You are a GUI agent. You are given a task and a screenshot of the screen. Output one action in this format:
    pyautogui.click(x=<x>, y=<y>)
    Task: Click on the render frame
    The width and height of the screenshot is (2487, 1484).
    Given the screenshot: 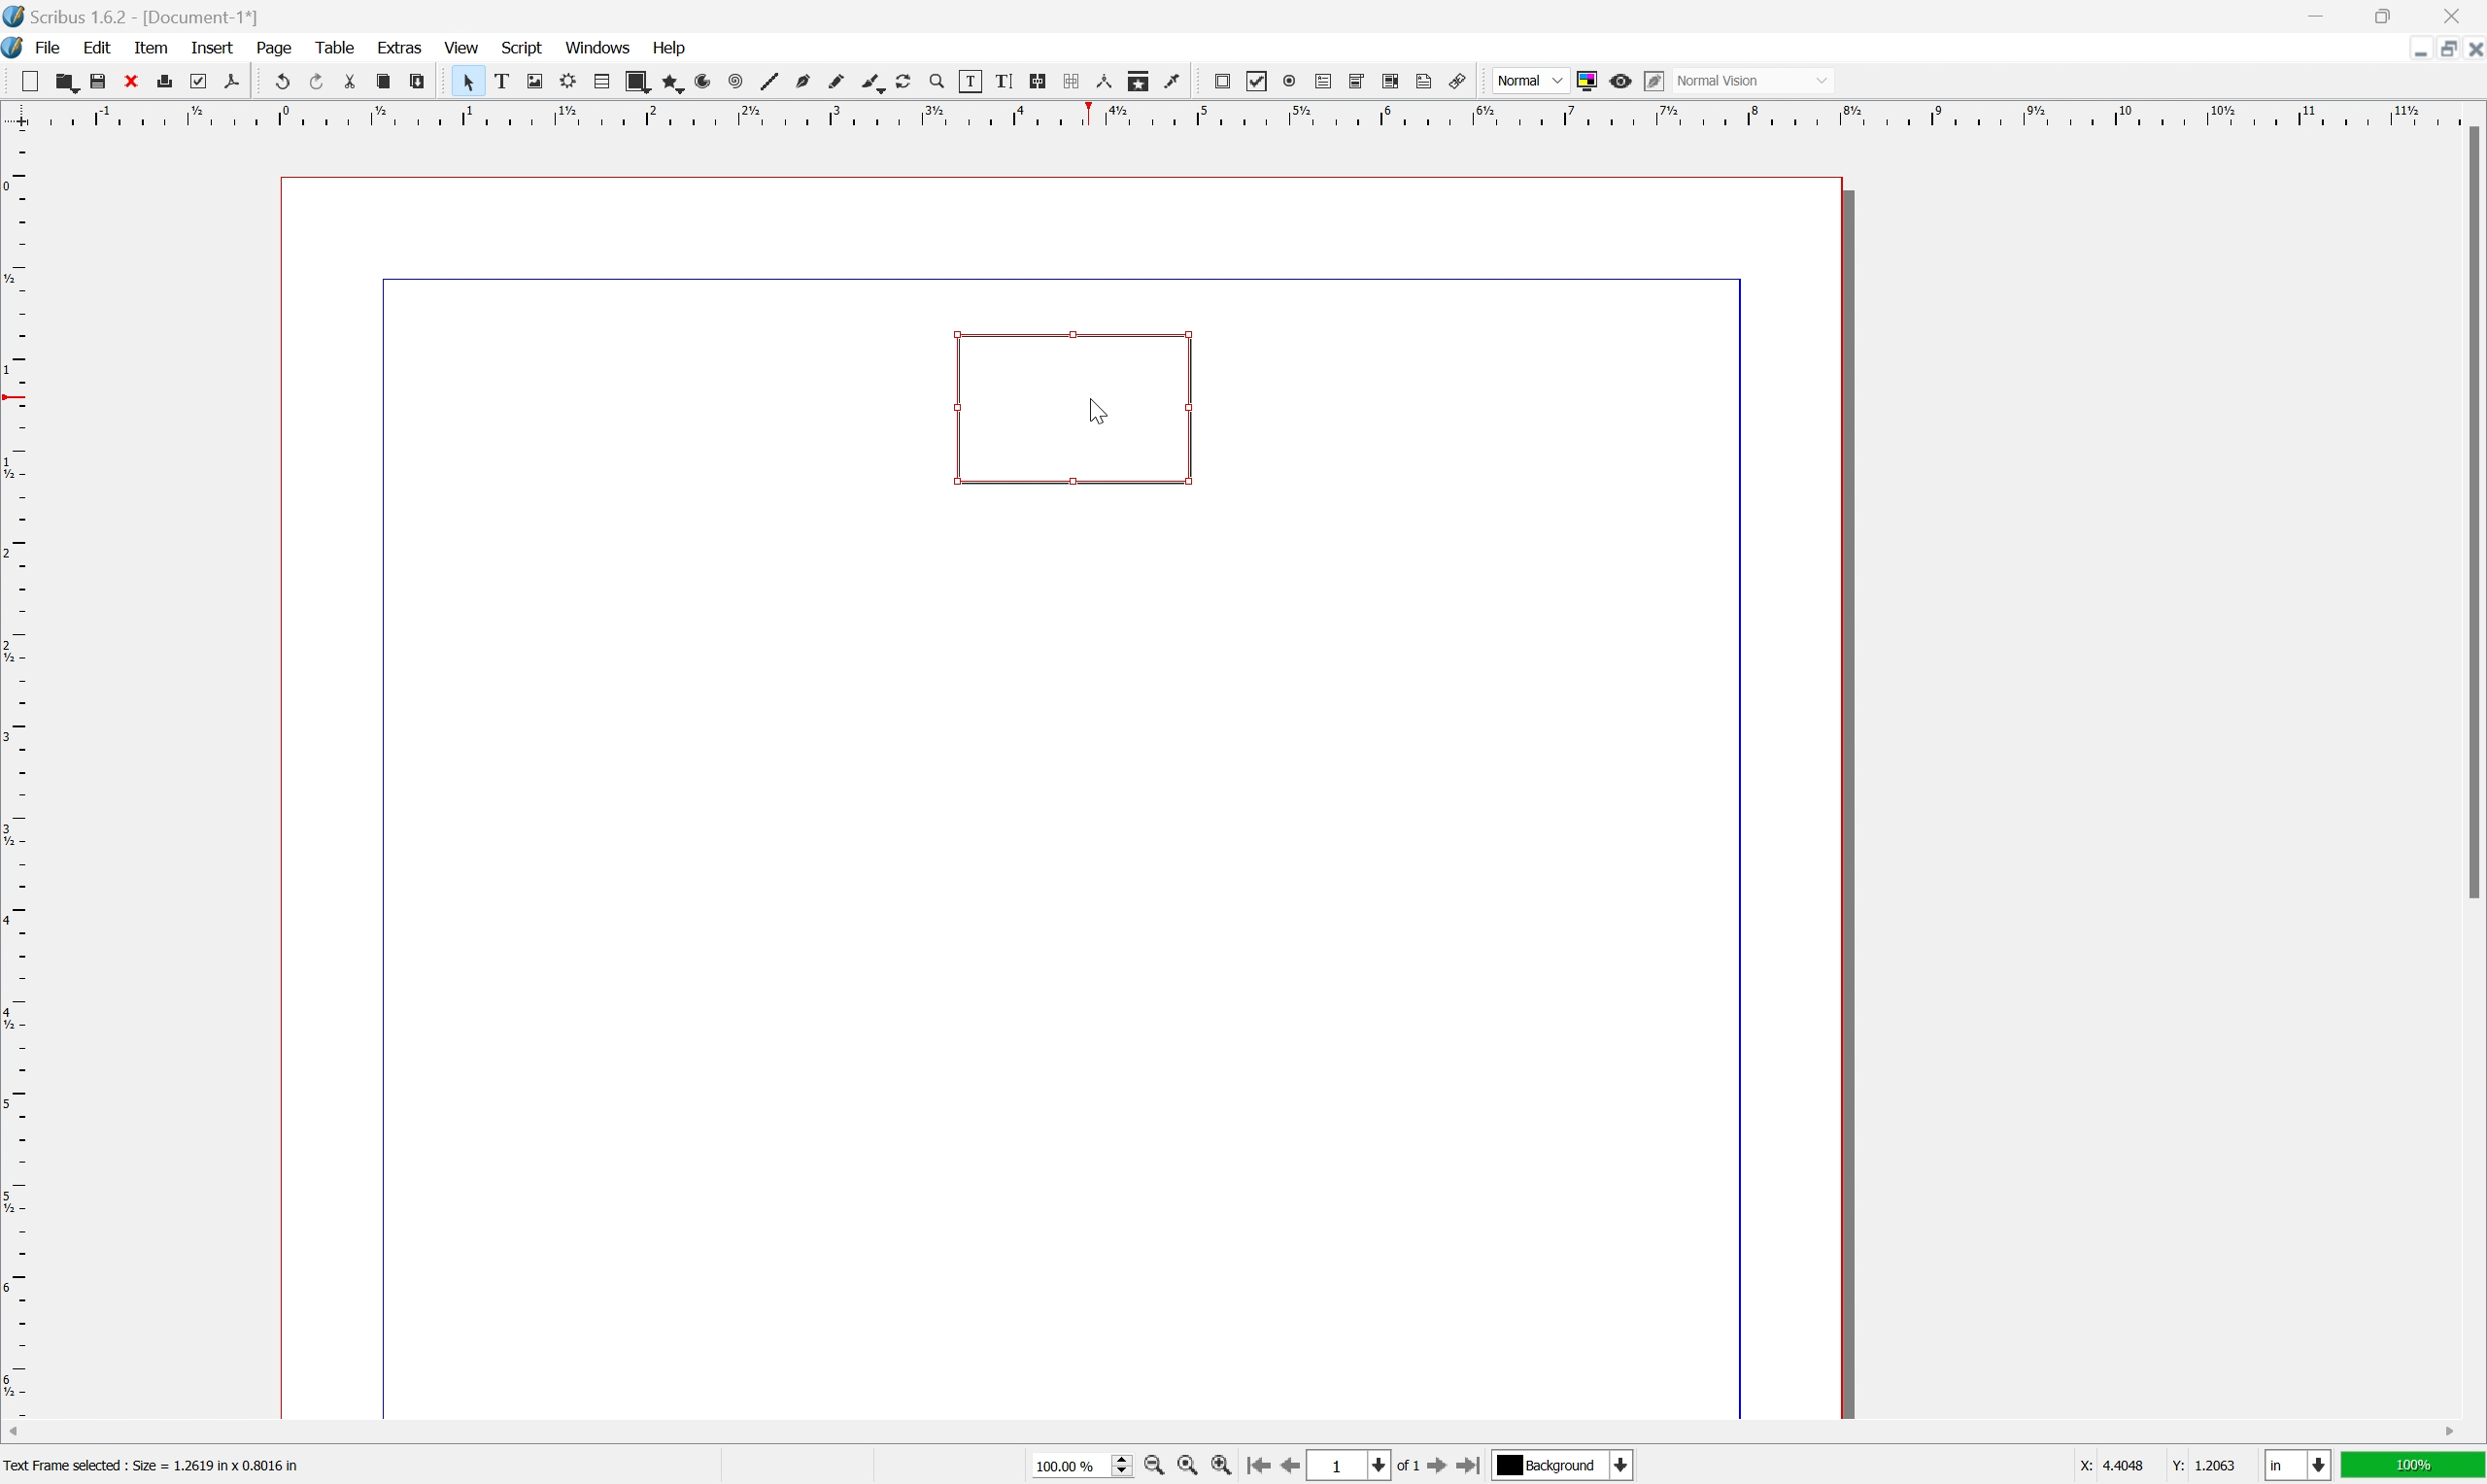 What is the action you would take?
    pyautogui.click(x=569, y=78)
    